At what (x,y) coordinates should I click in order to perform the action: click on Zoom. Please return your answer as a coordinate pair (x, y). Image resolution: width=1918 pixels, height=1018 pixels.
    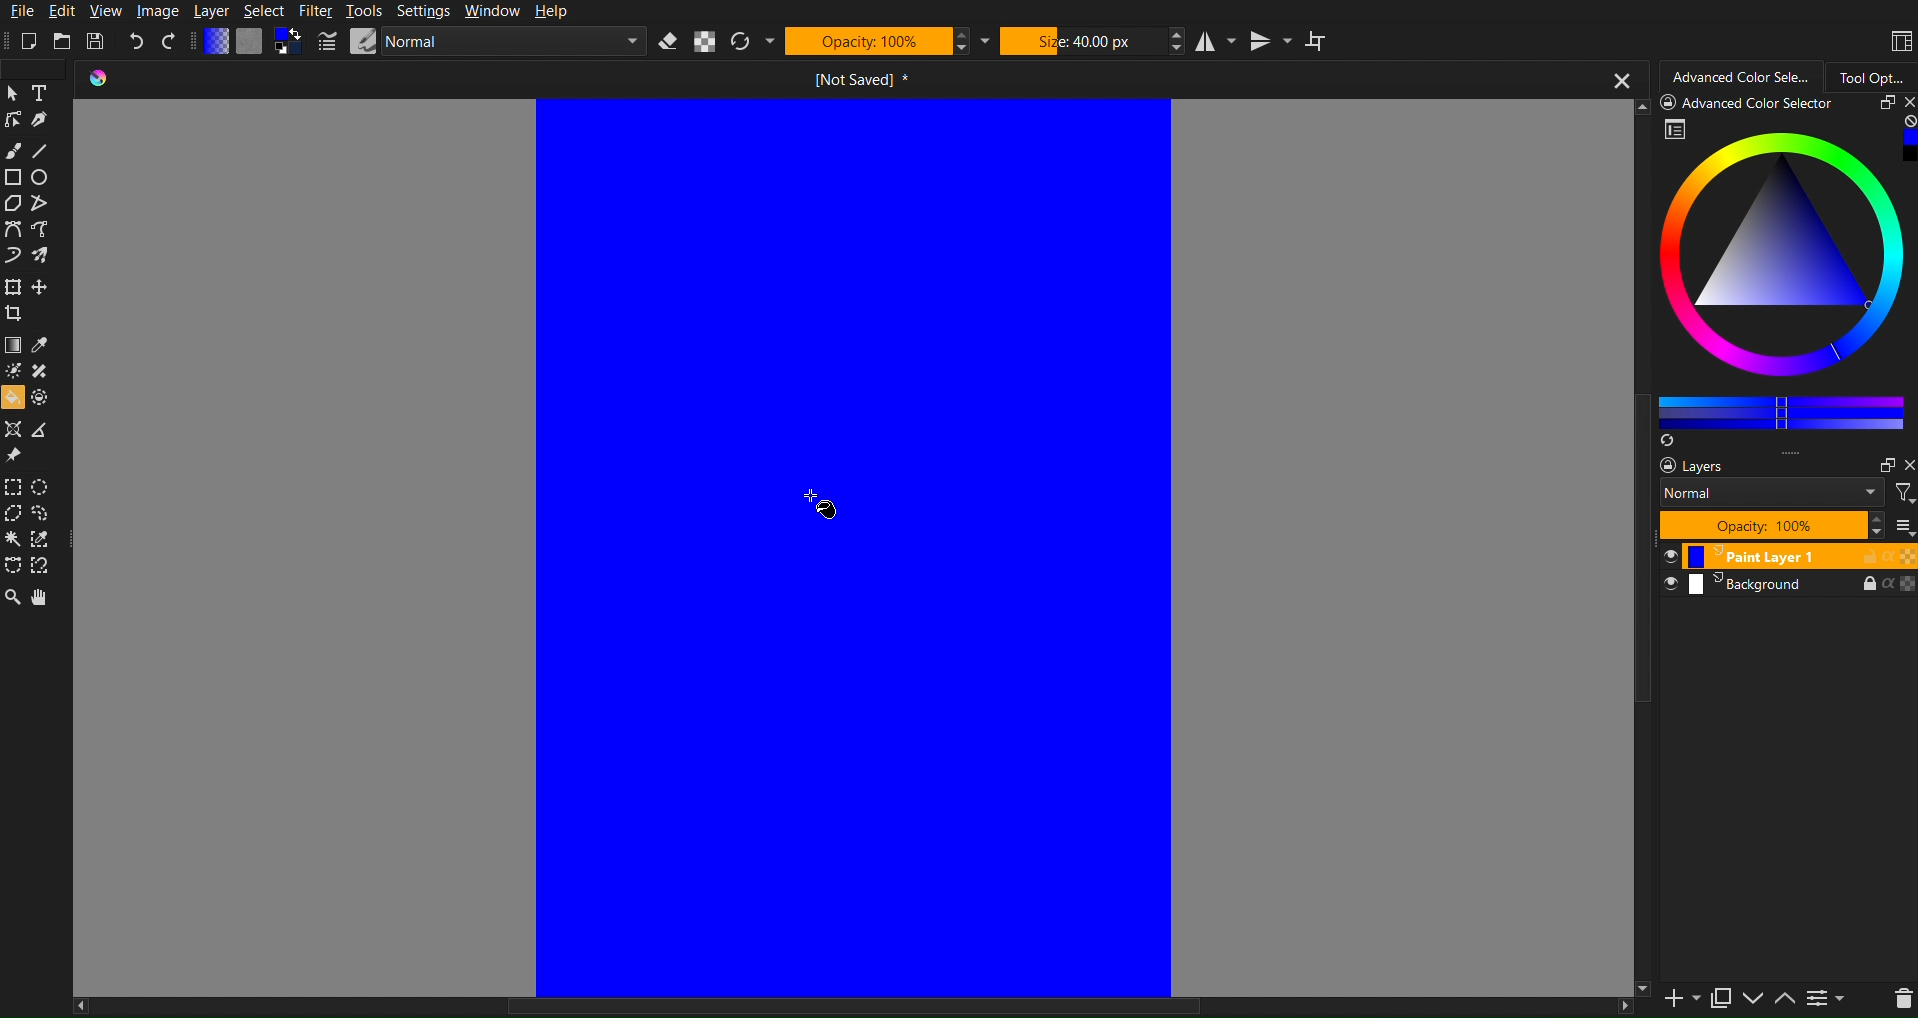
    Looking at the image, I should click on (13, 598).